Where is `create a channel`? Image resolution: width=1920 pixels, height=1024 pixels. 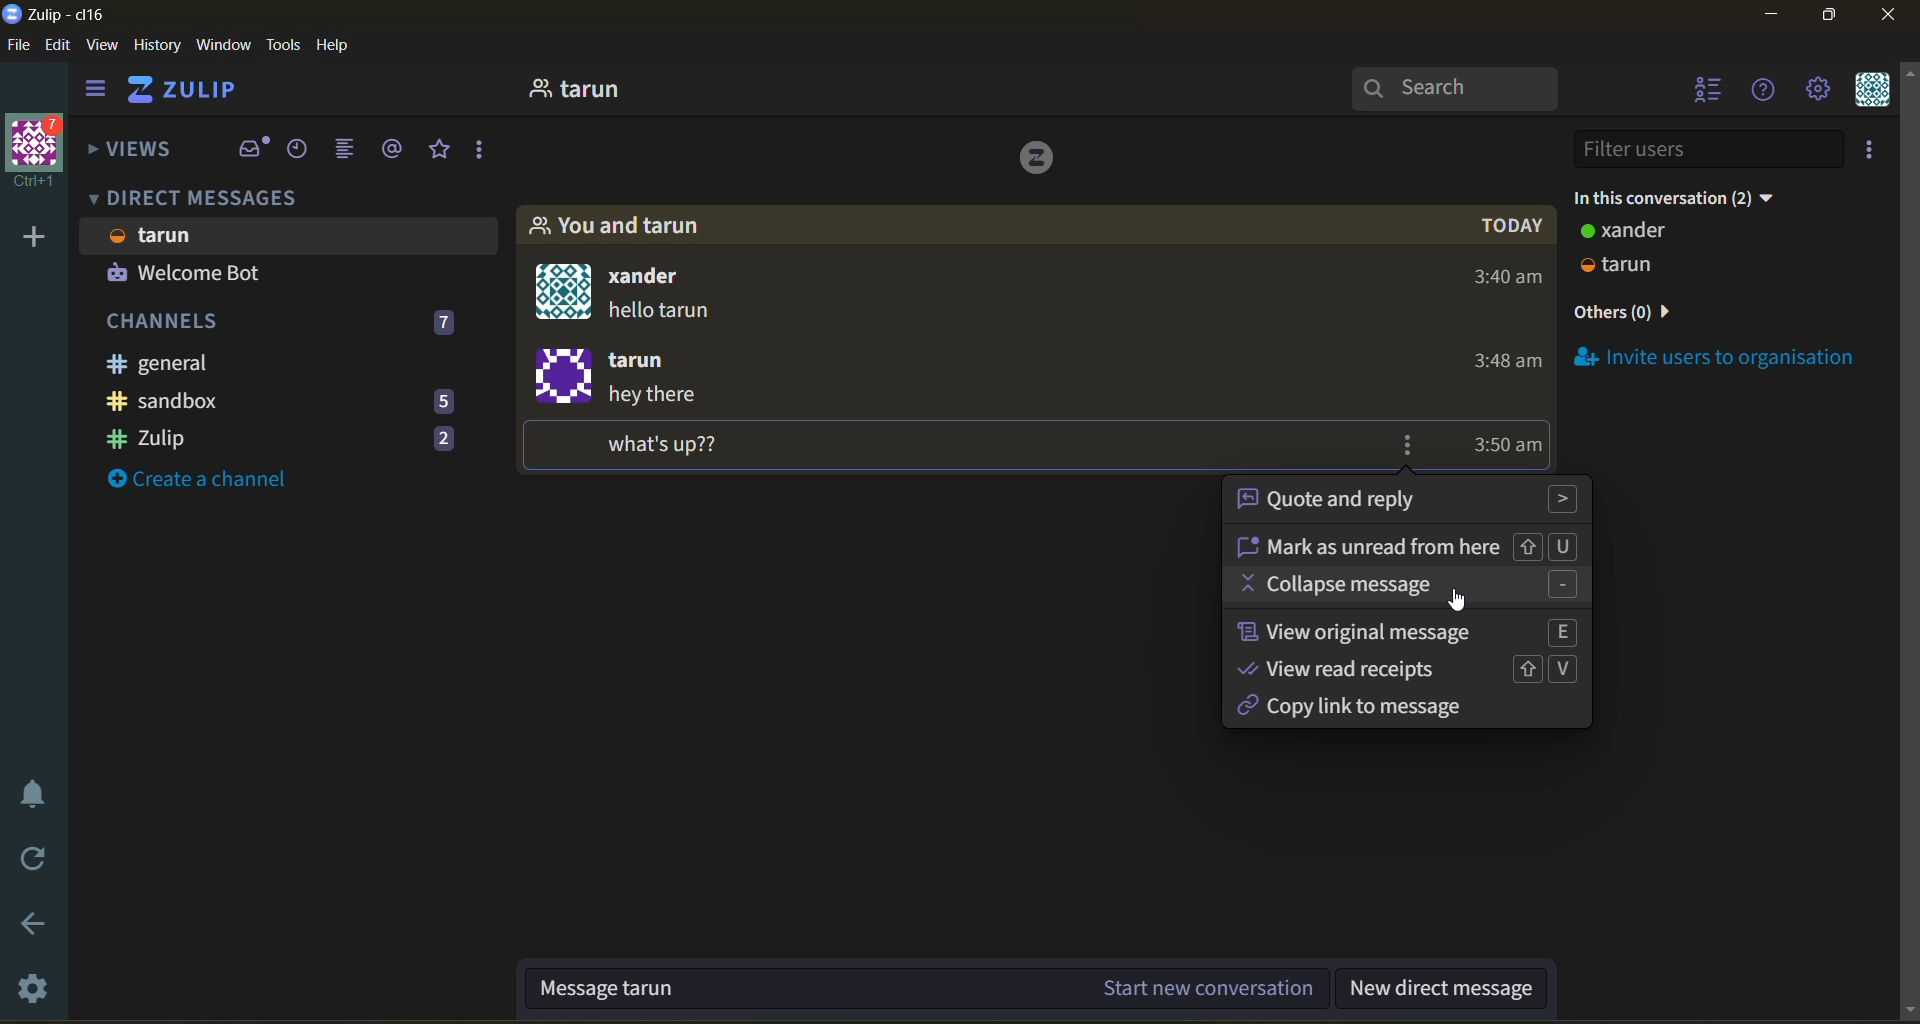
create a channel is located at coordinates (210, 479).